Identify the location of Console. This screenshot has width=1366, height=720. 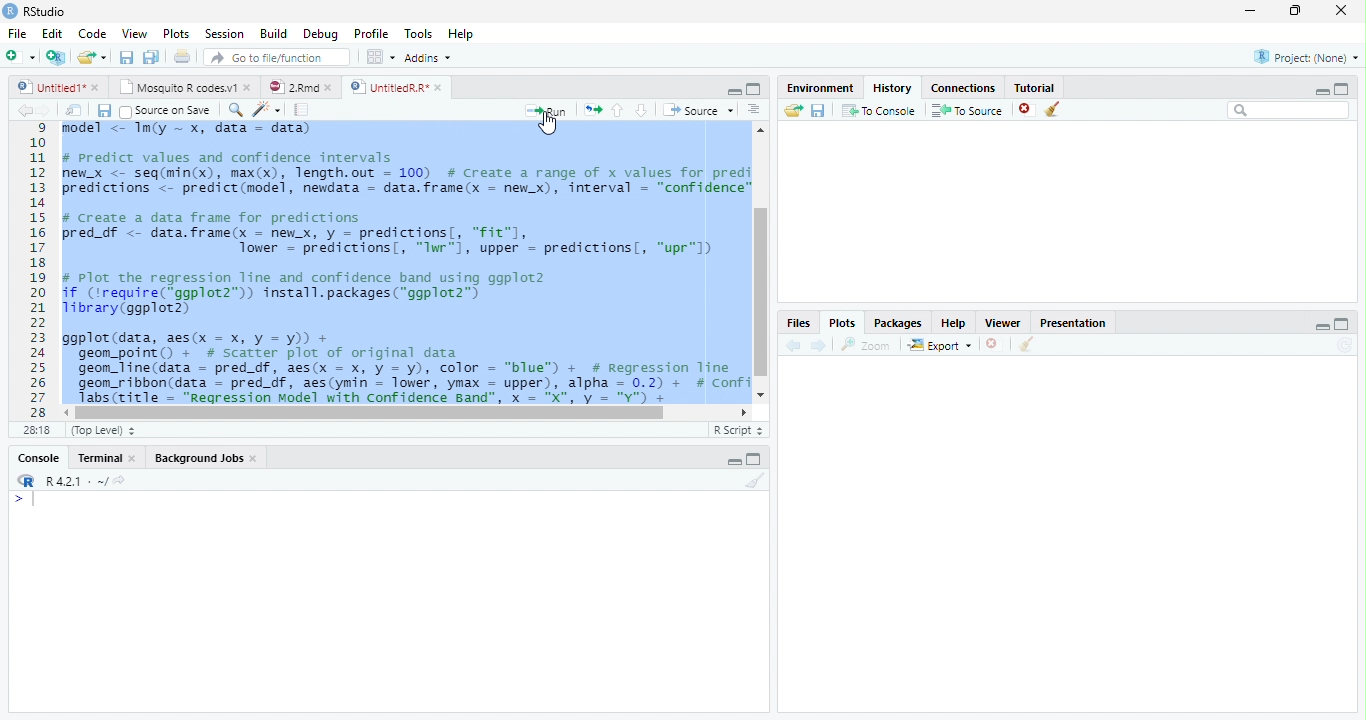
(37, 455).